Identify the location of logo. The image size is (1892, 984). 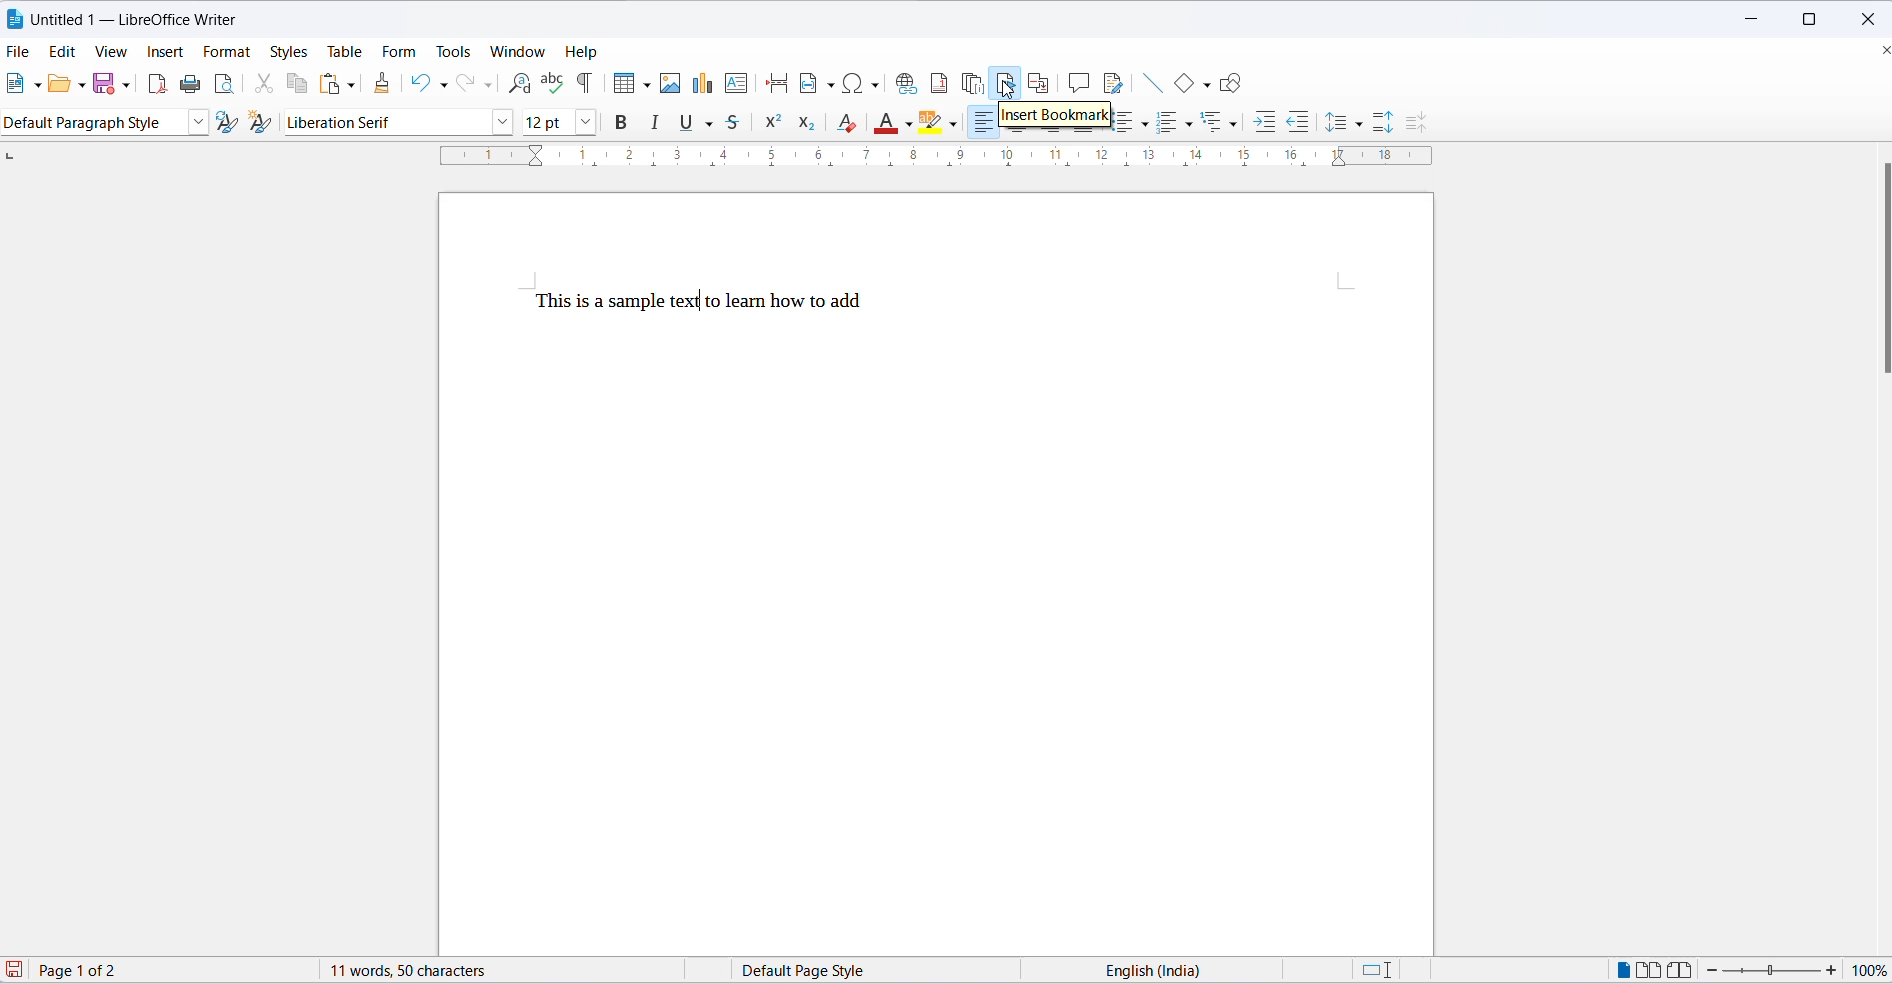
(16, 18).